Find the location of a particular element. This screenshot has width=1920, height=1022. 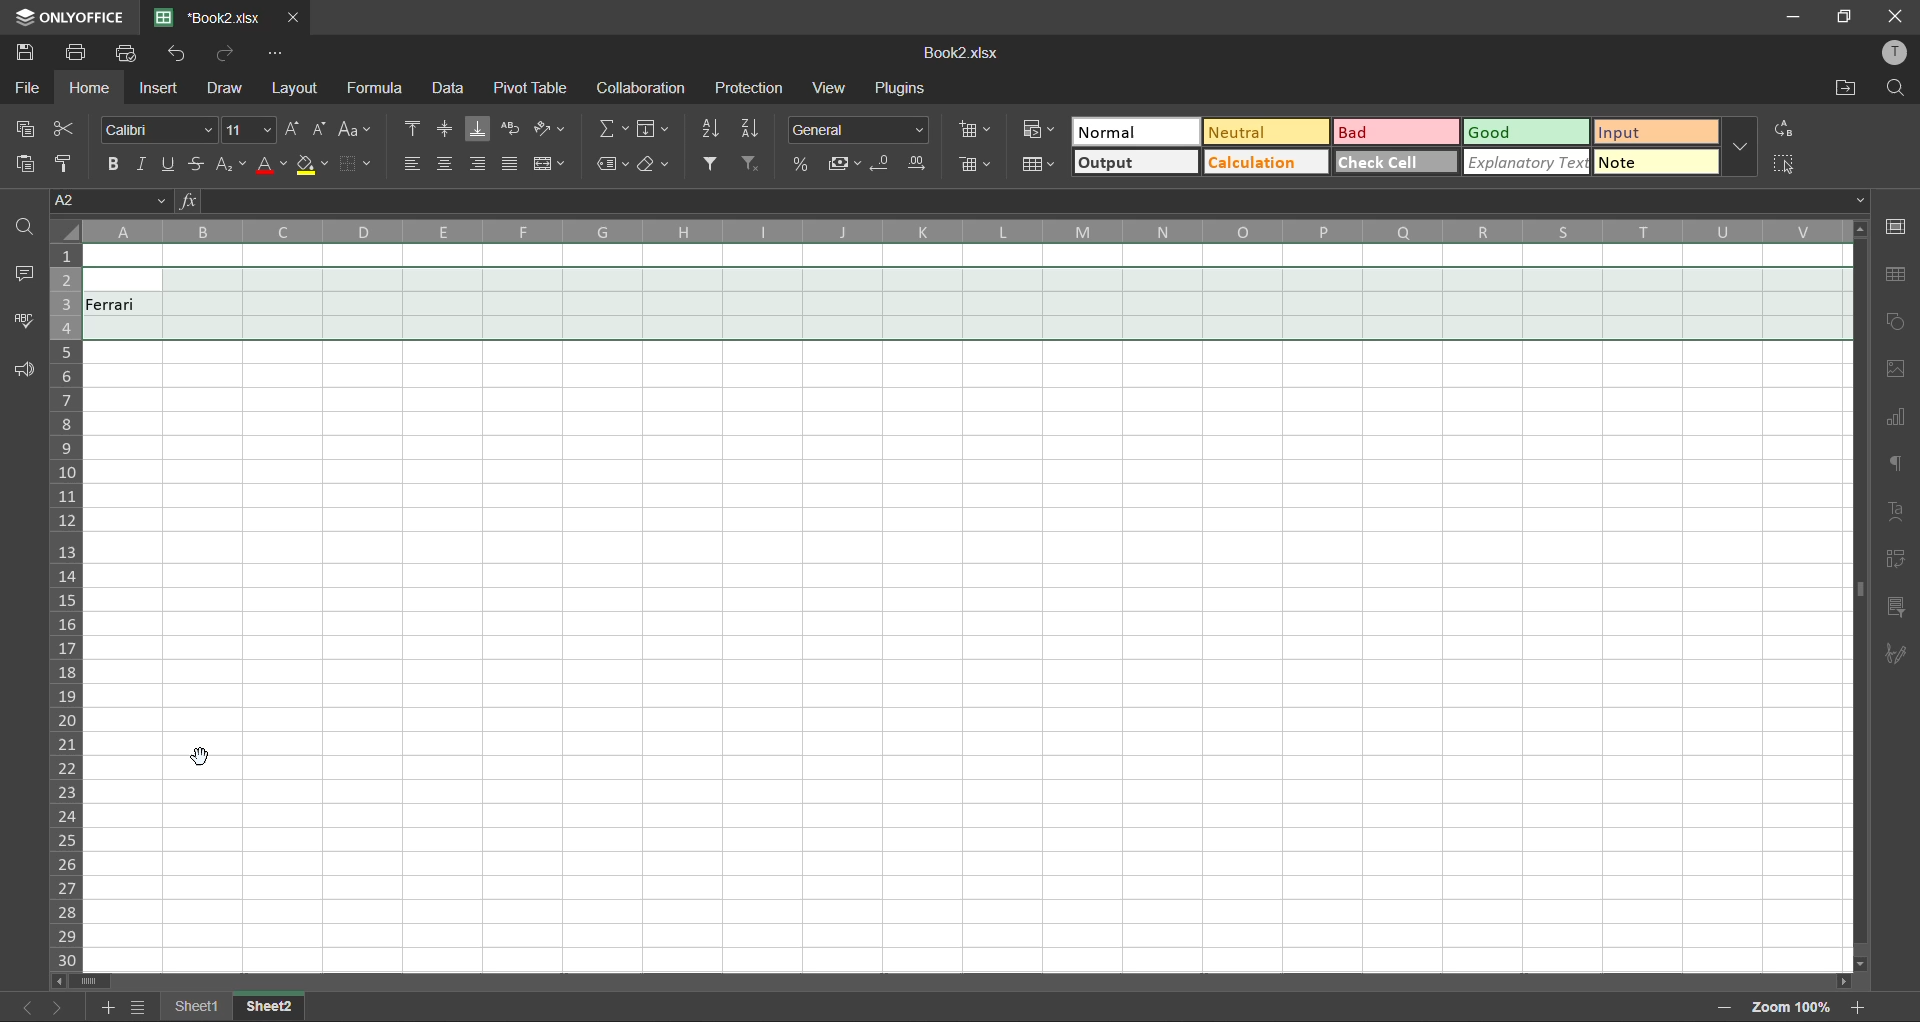

clear is located at coordinates (656, 164).